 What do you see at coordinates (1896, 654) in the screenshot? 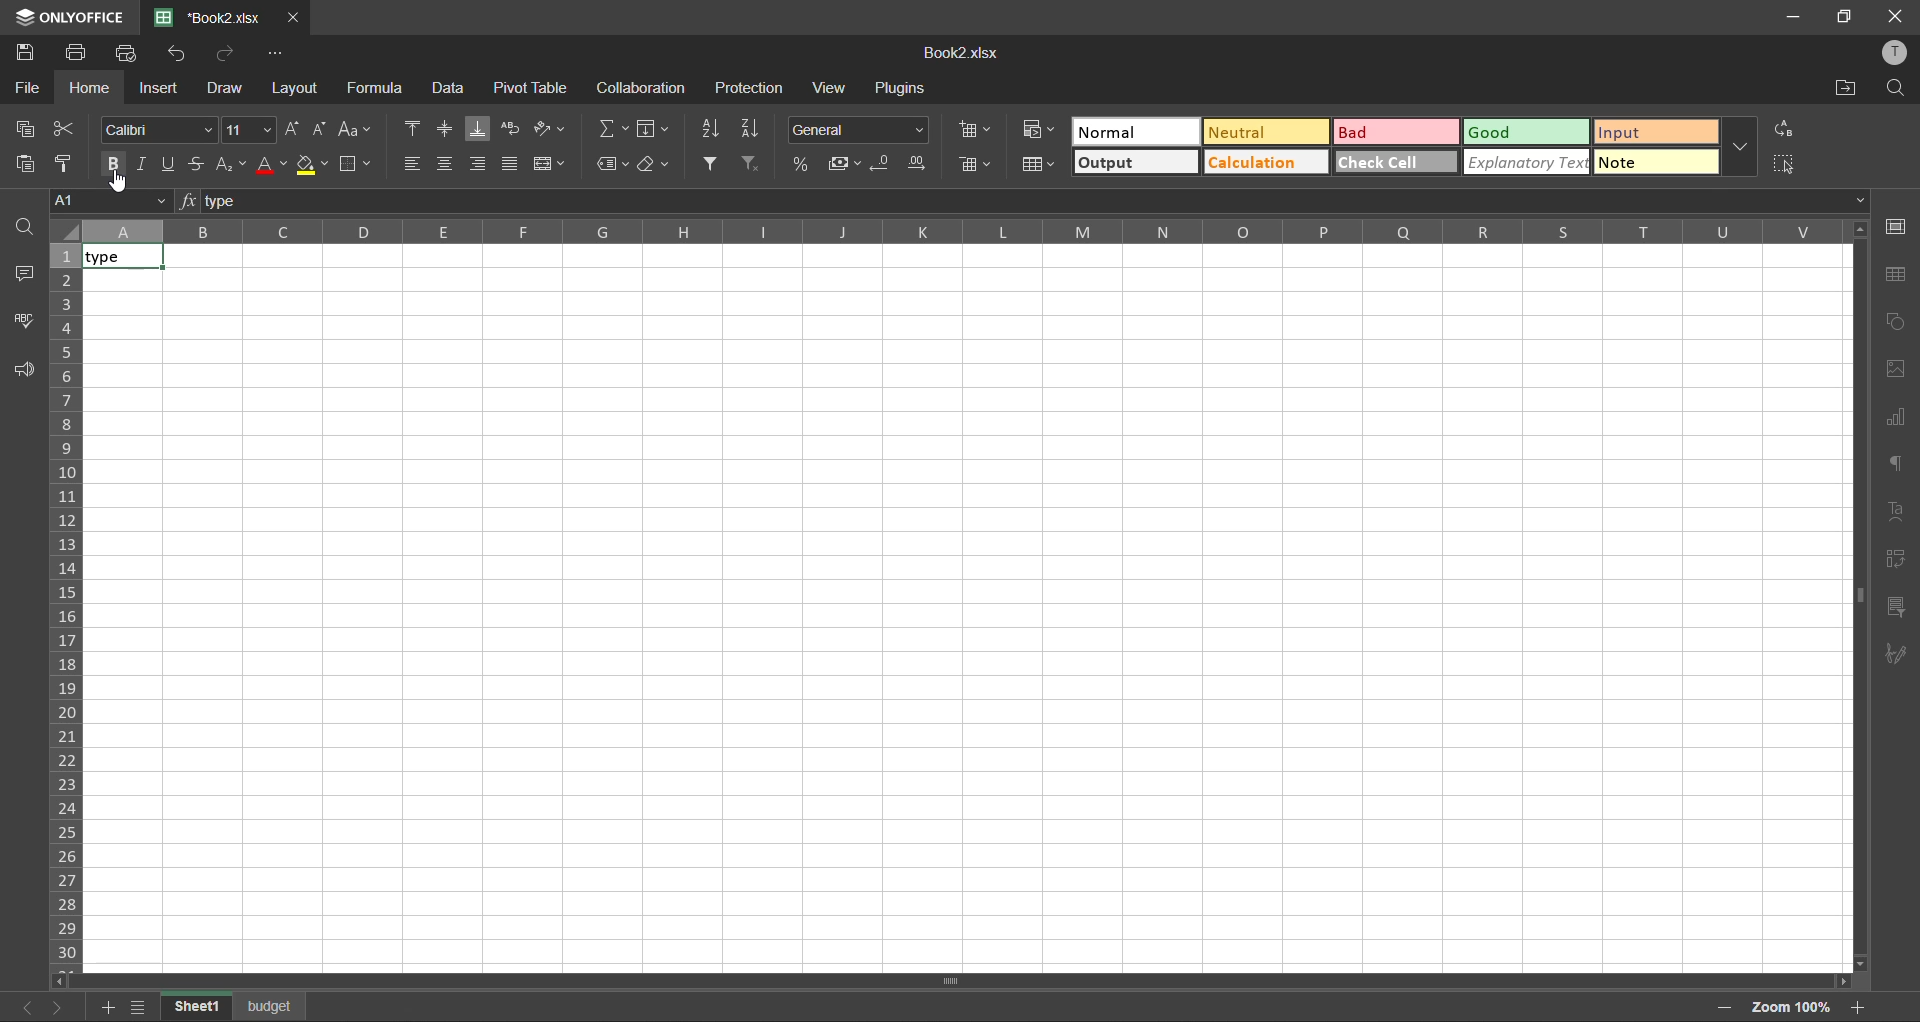
I see `signature` at bounding box center [1896, 654].